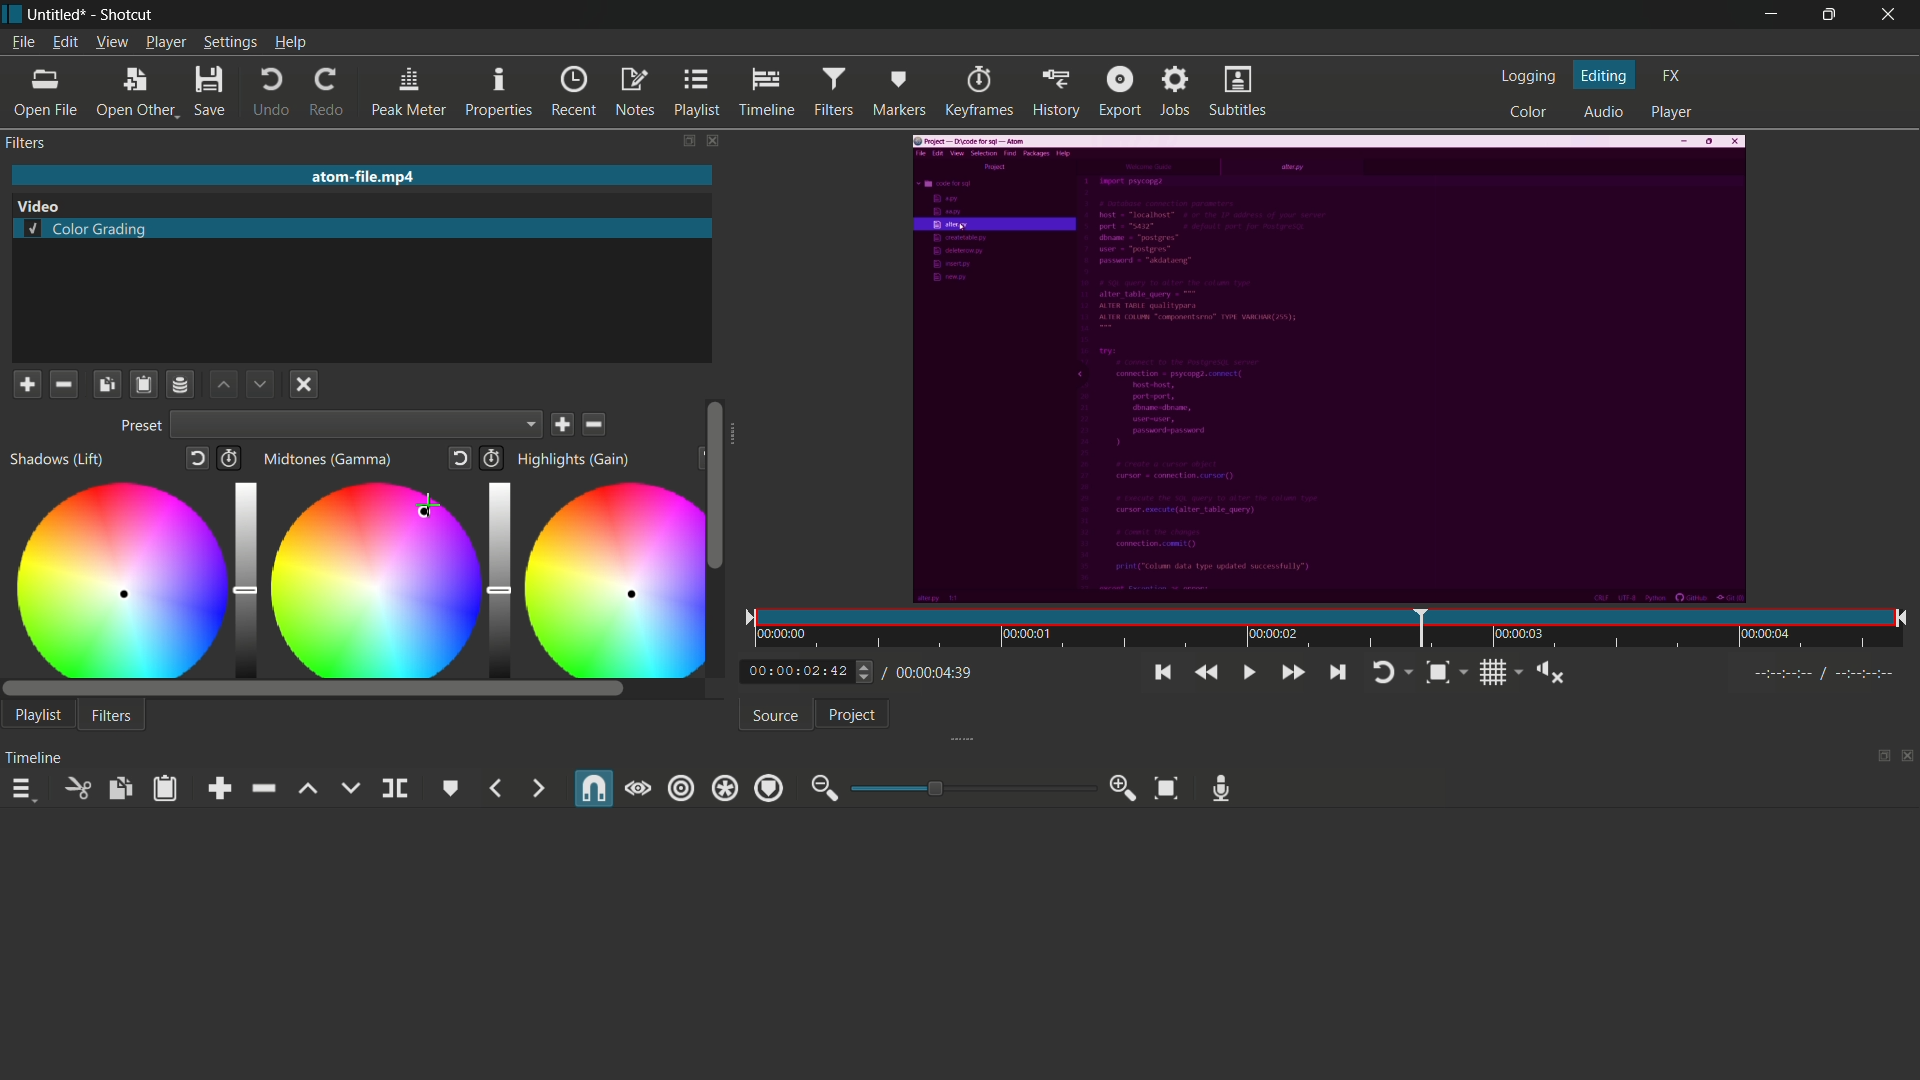 The width and height of the screenshot is (1920, 1080). What do you see at coordinates (258, 383) in the screenshot?
I see `Down` at bounding box center [258, 383].